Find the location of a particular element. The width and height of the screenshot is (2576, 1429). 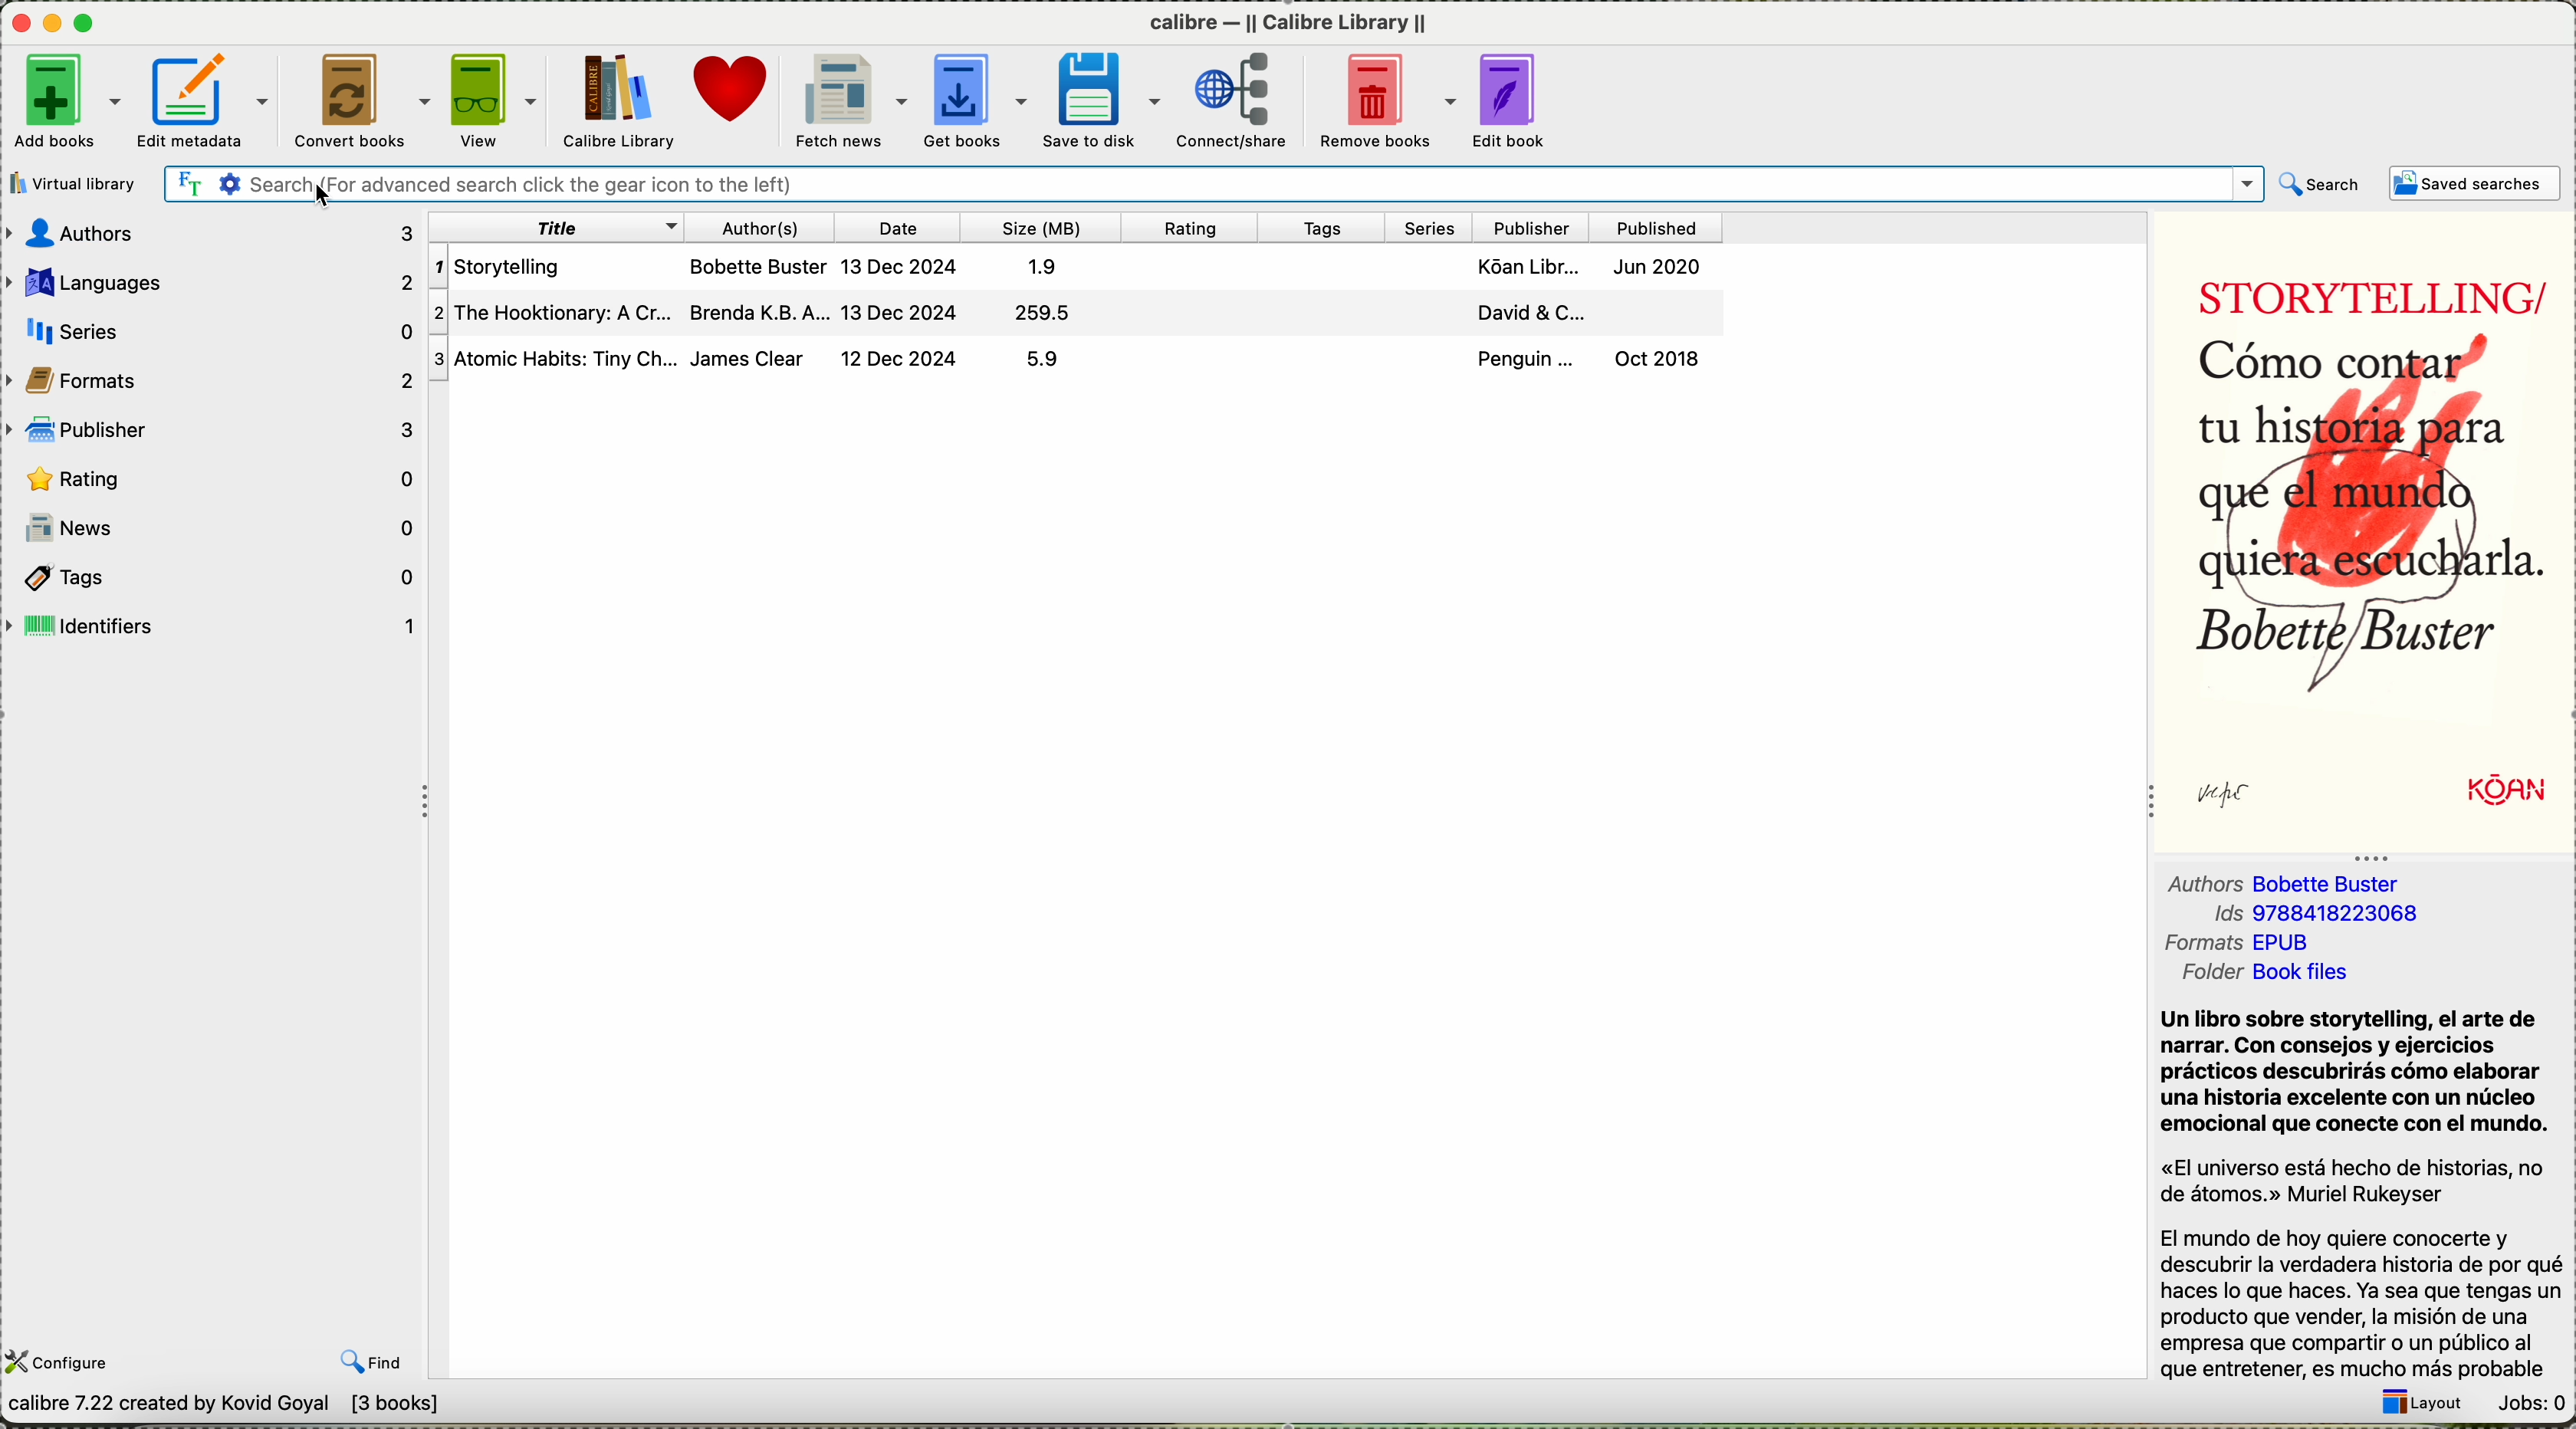

13 Dec 2024 is located at coordinates (905, 264).